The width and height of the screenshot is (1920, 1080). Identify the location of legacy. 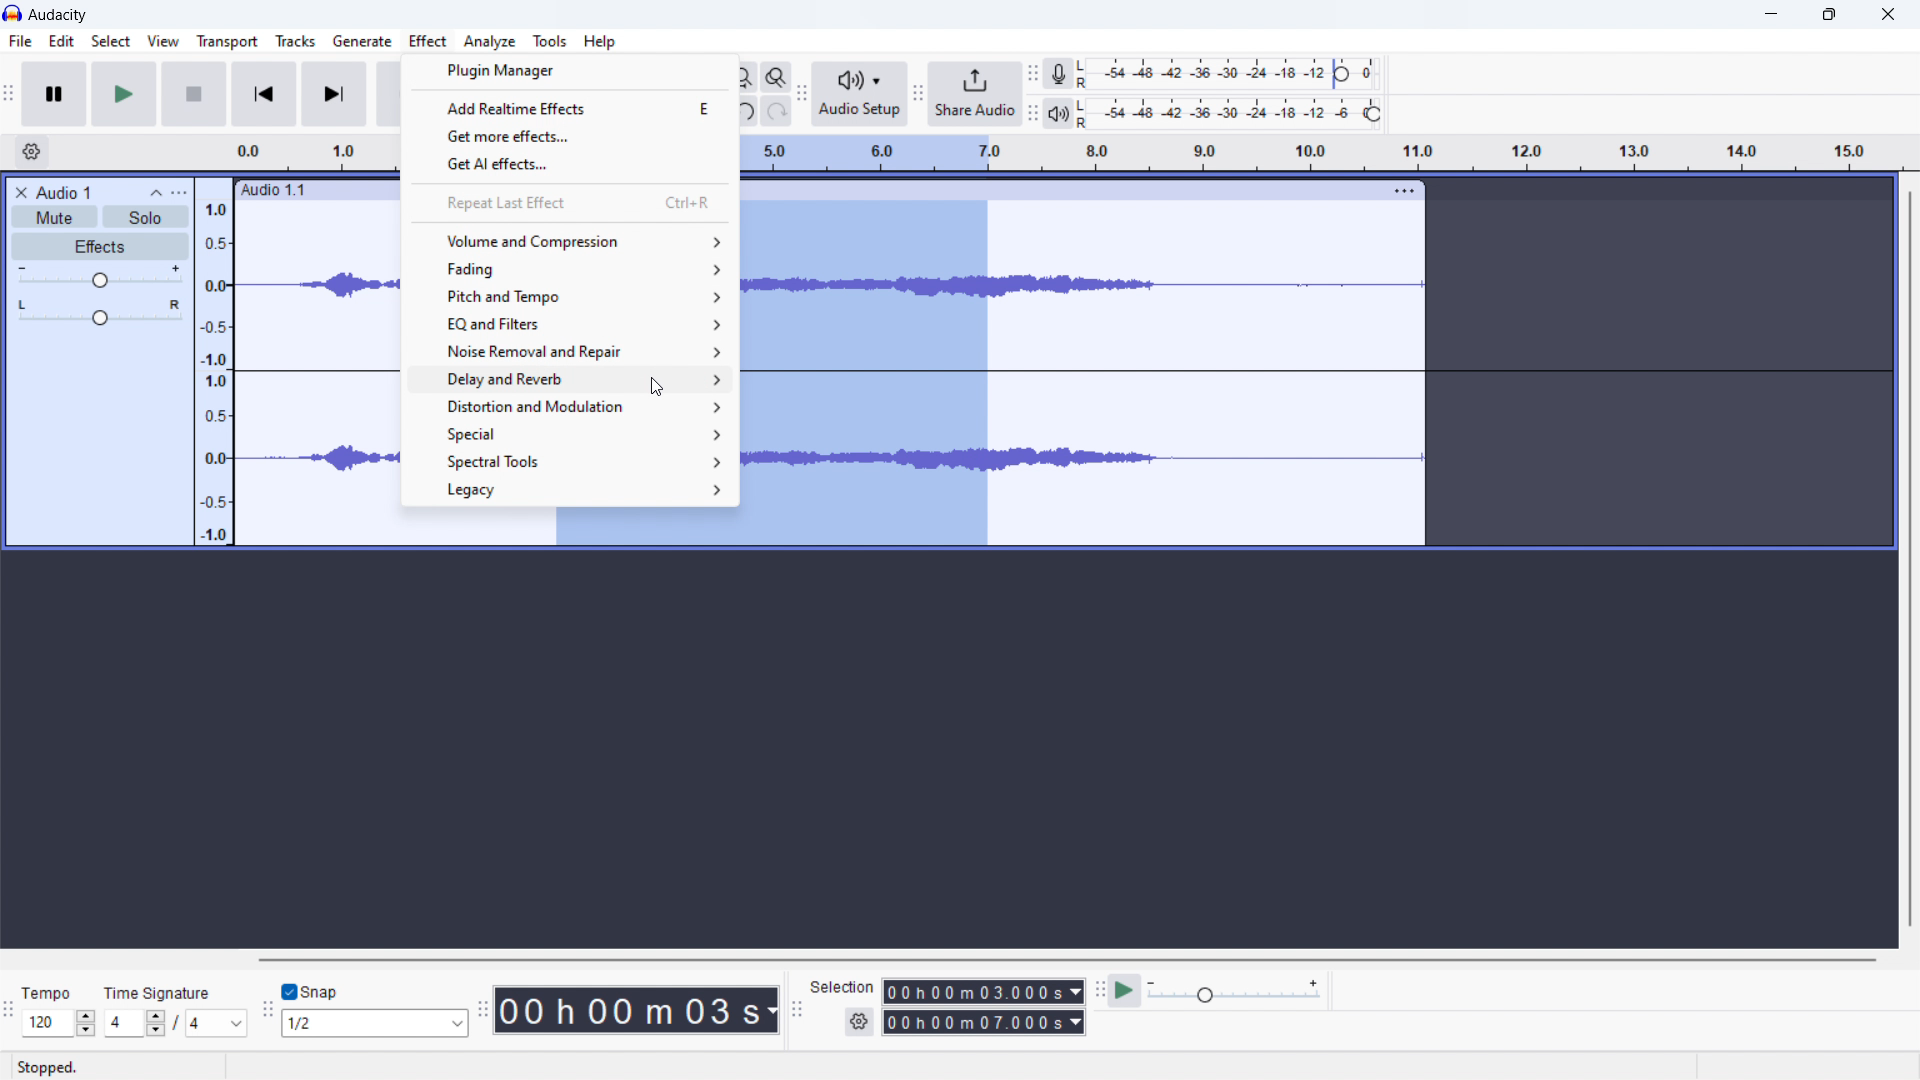
(568, 491).